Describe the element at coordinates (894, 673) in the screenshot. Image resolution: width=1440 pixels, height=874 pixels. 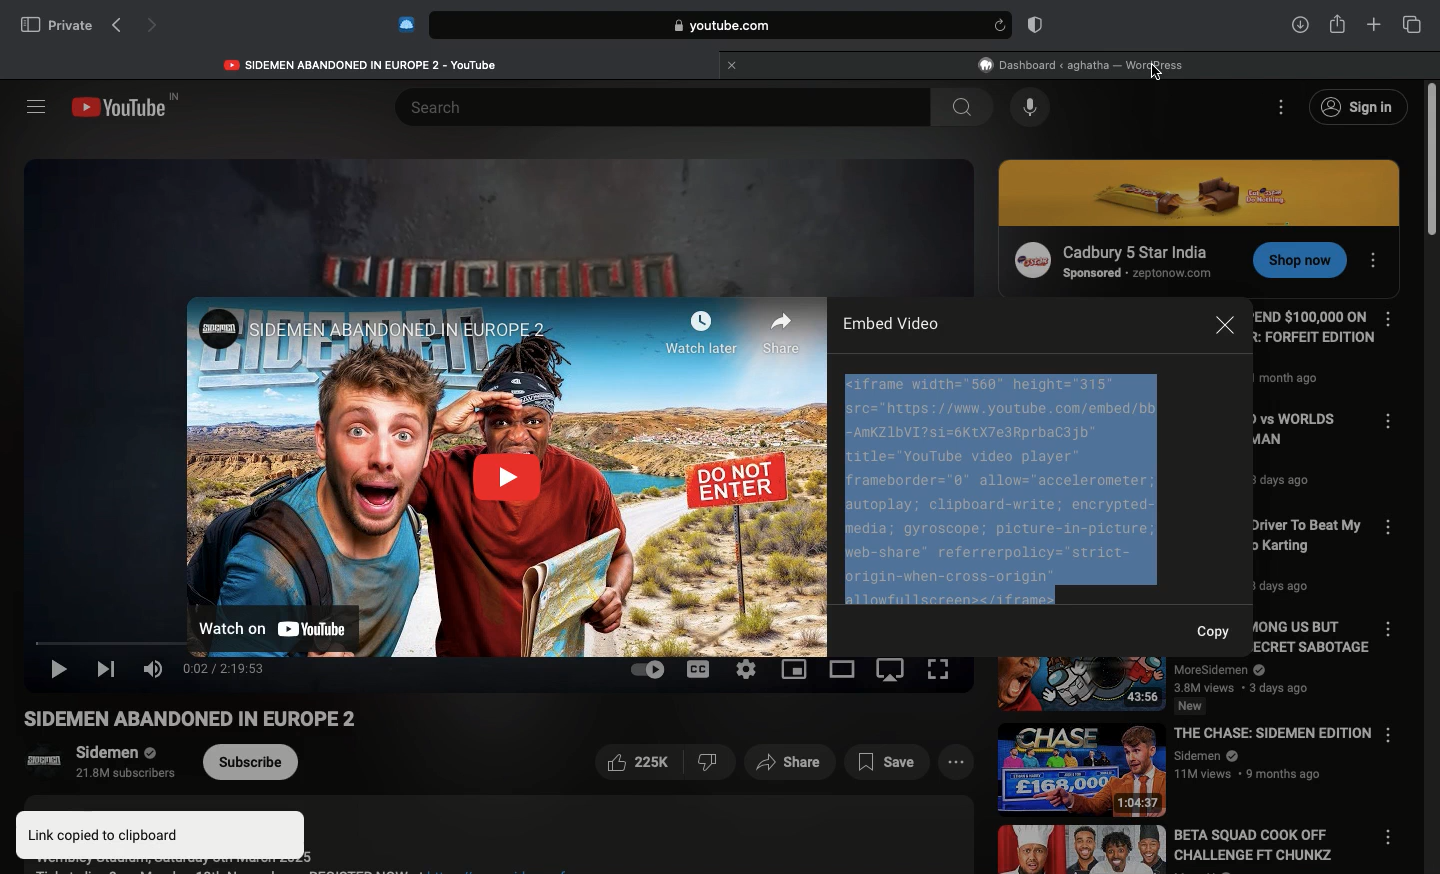
I see `Screen orientation` at that location.